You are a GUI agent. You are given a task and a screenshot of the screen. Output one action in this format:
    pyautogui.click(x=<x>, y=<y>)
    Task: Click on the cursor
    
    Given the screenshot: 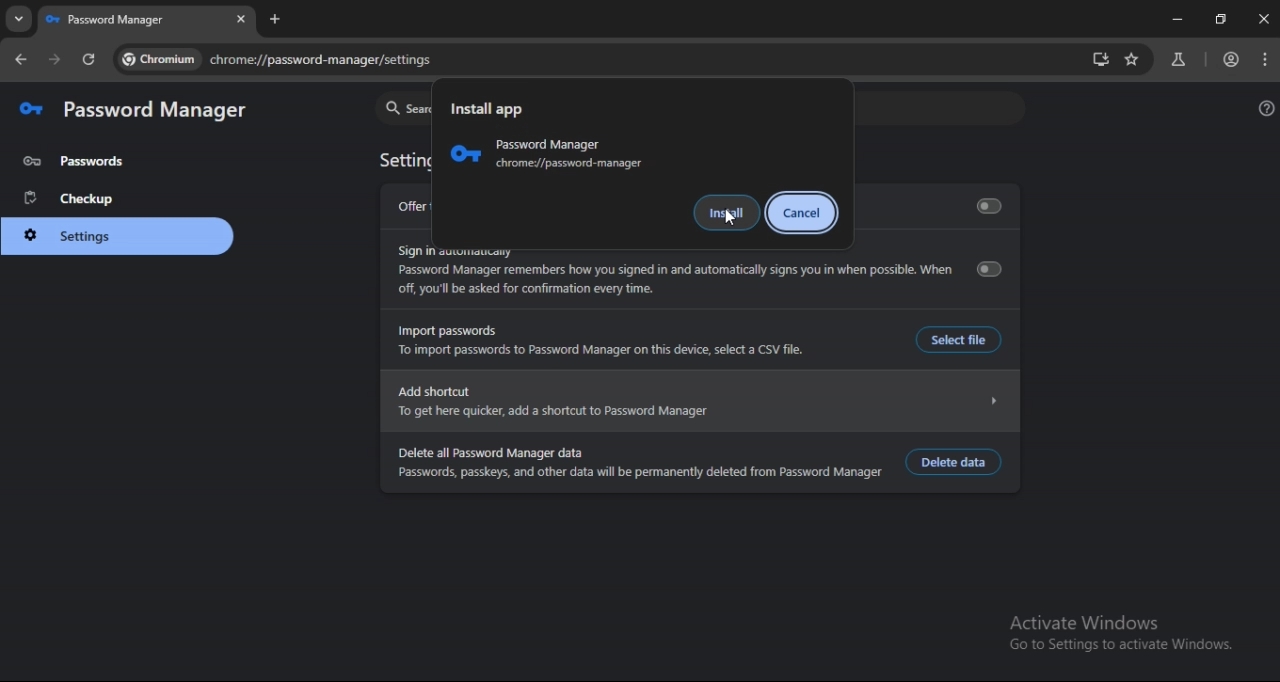 What is the action you would take?
    pyautogui.click(x=728, y=219)
    